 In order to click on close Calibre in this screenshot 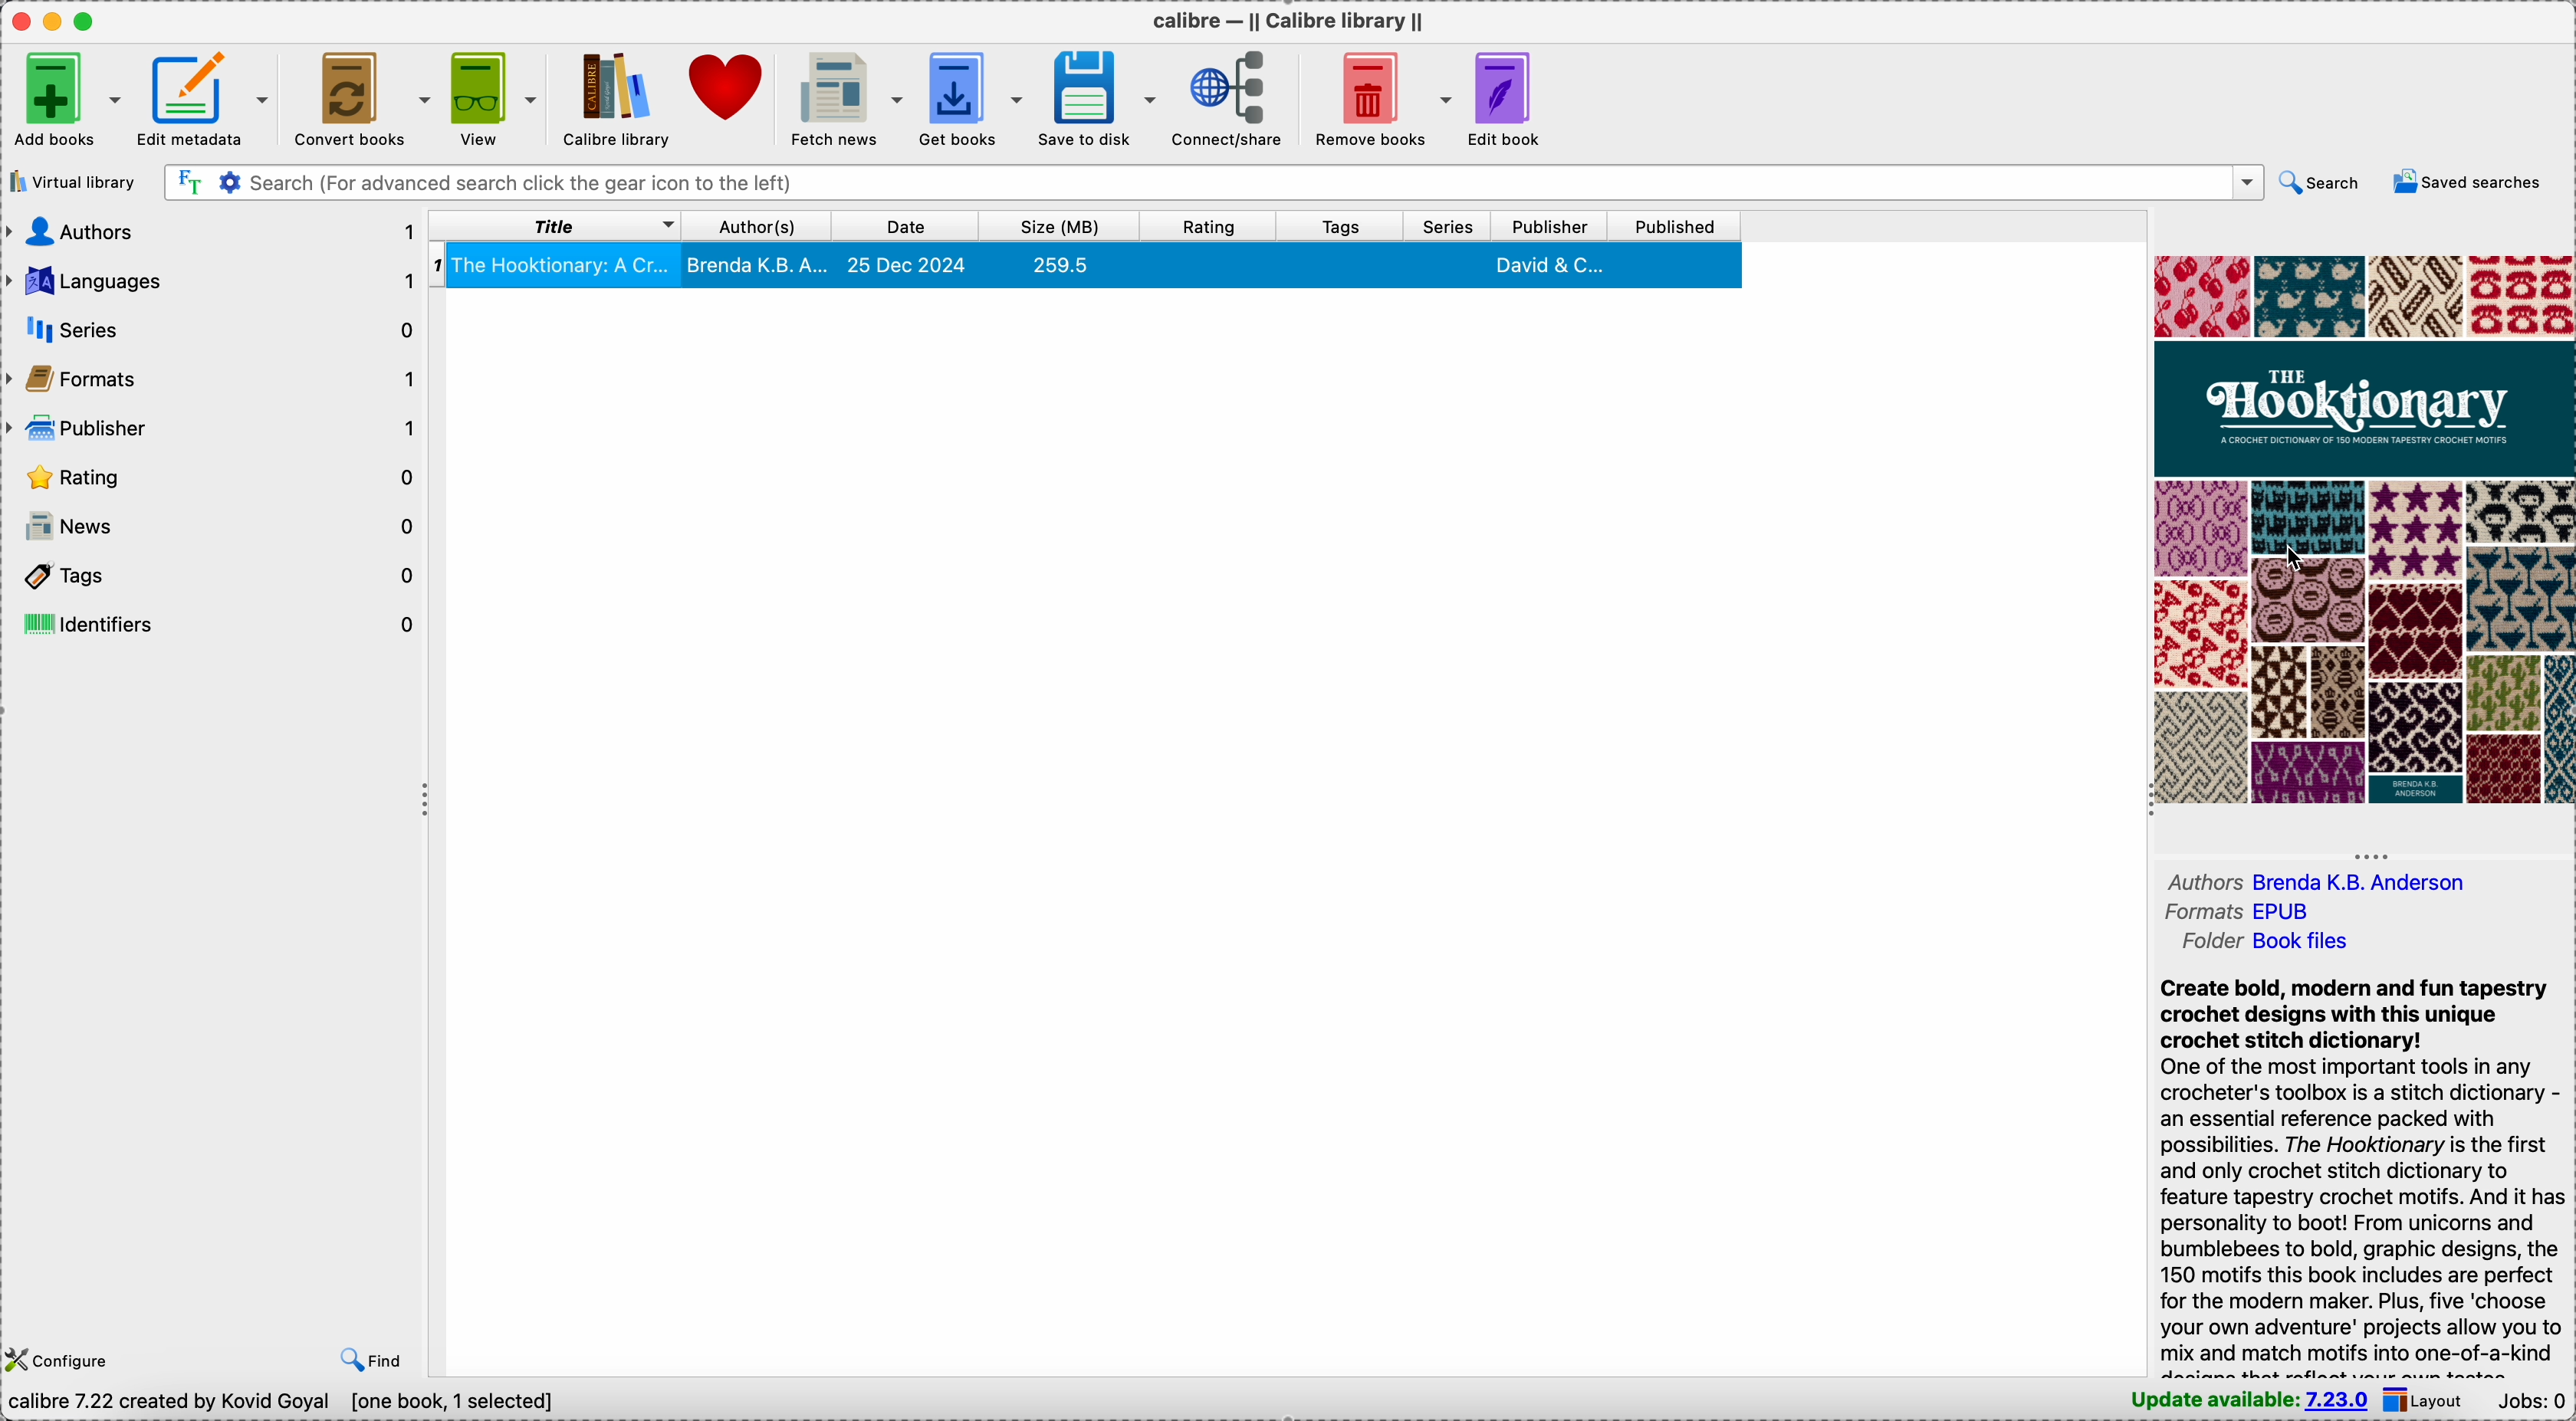, I will do `click(21, 22)`.